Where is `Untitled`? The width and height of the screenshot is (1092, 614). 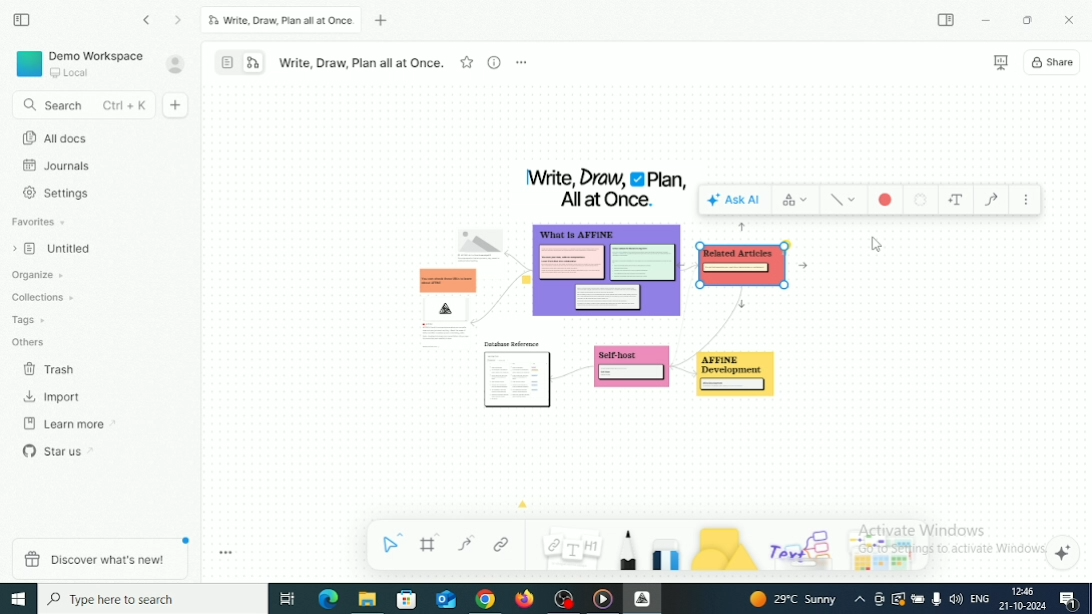
Untitled is located at coordinates (57, 250).